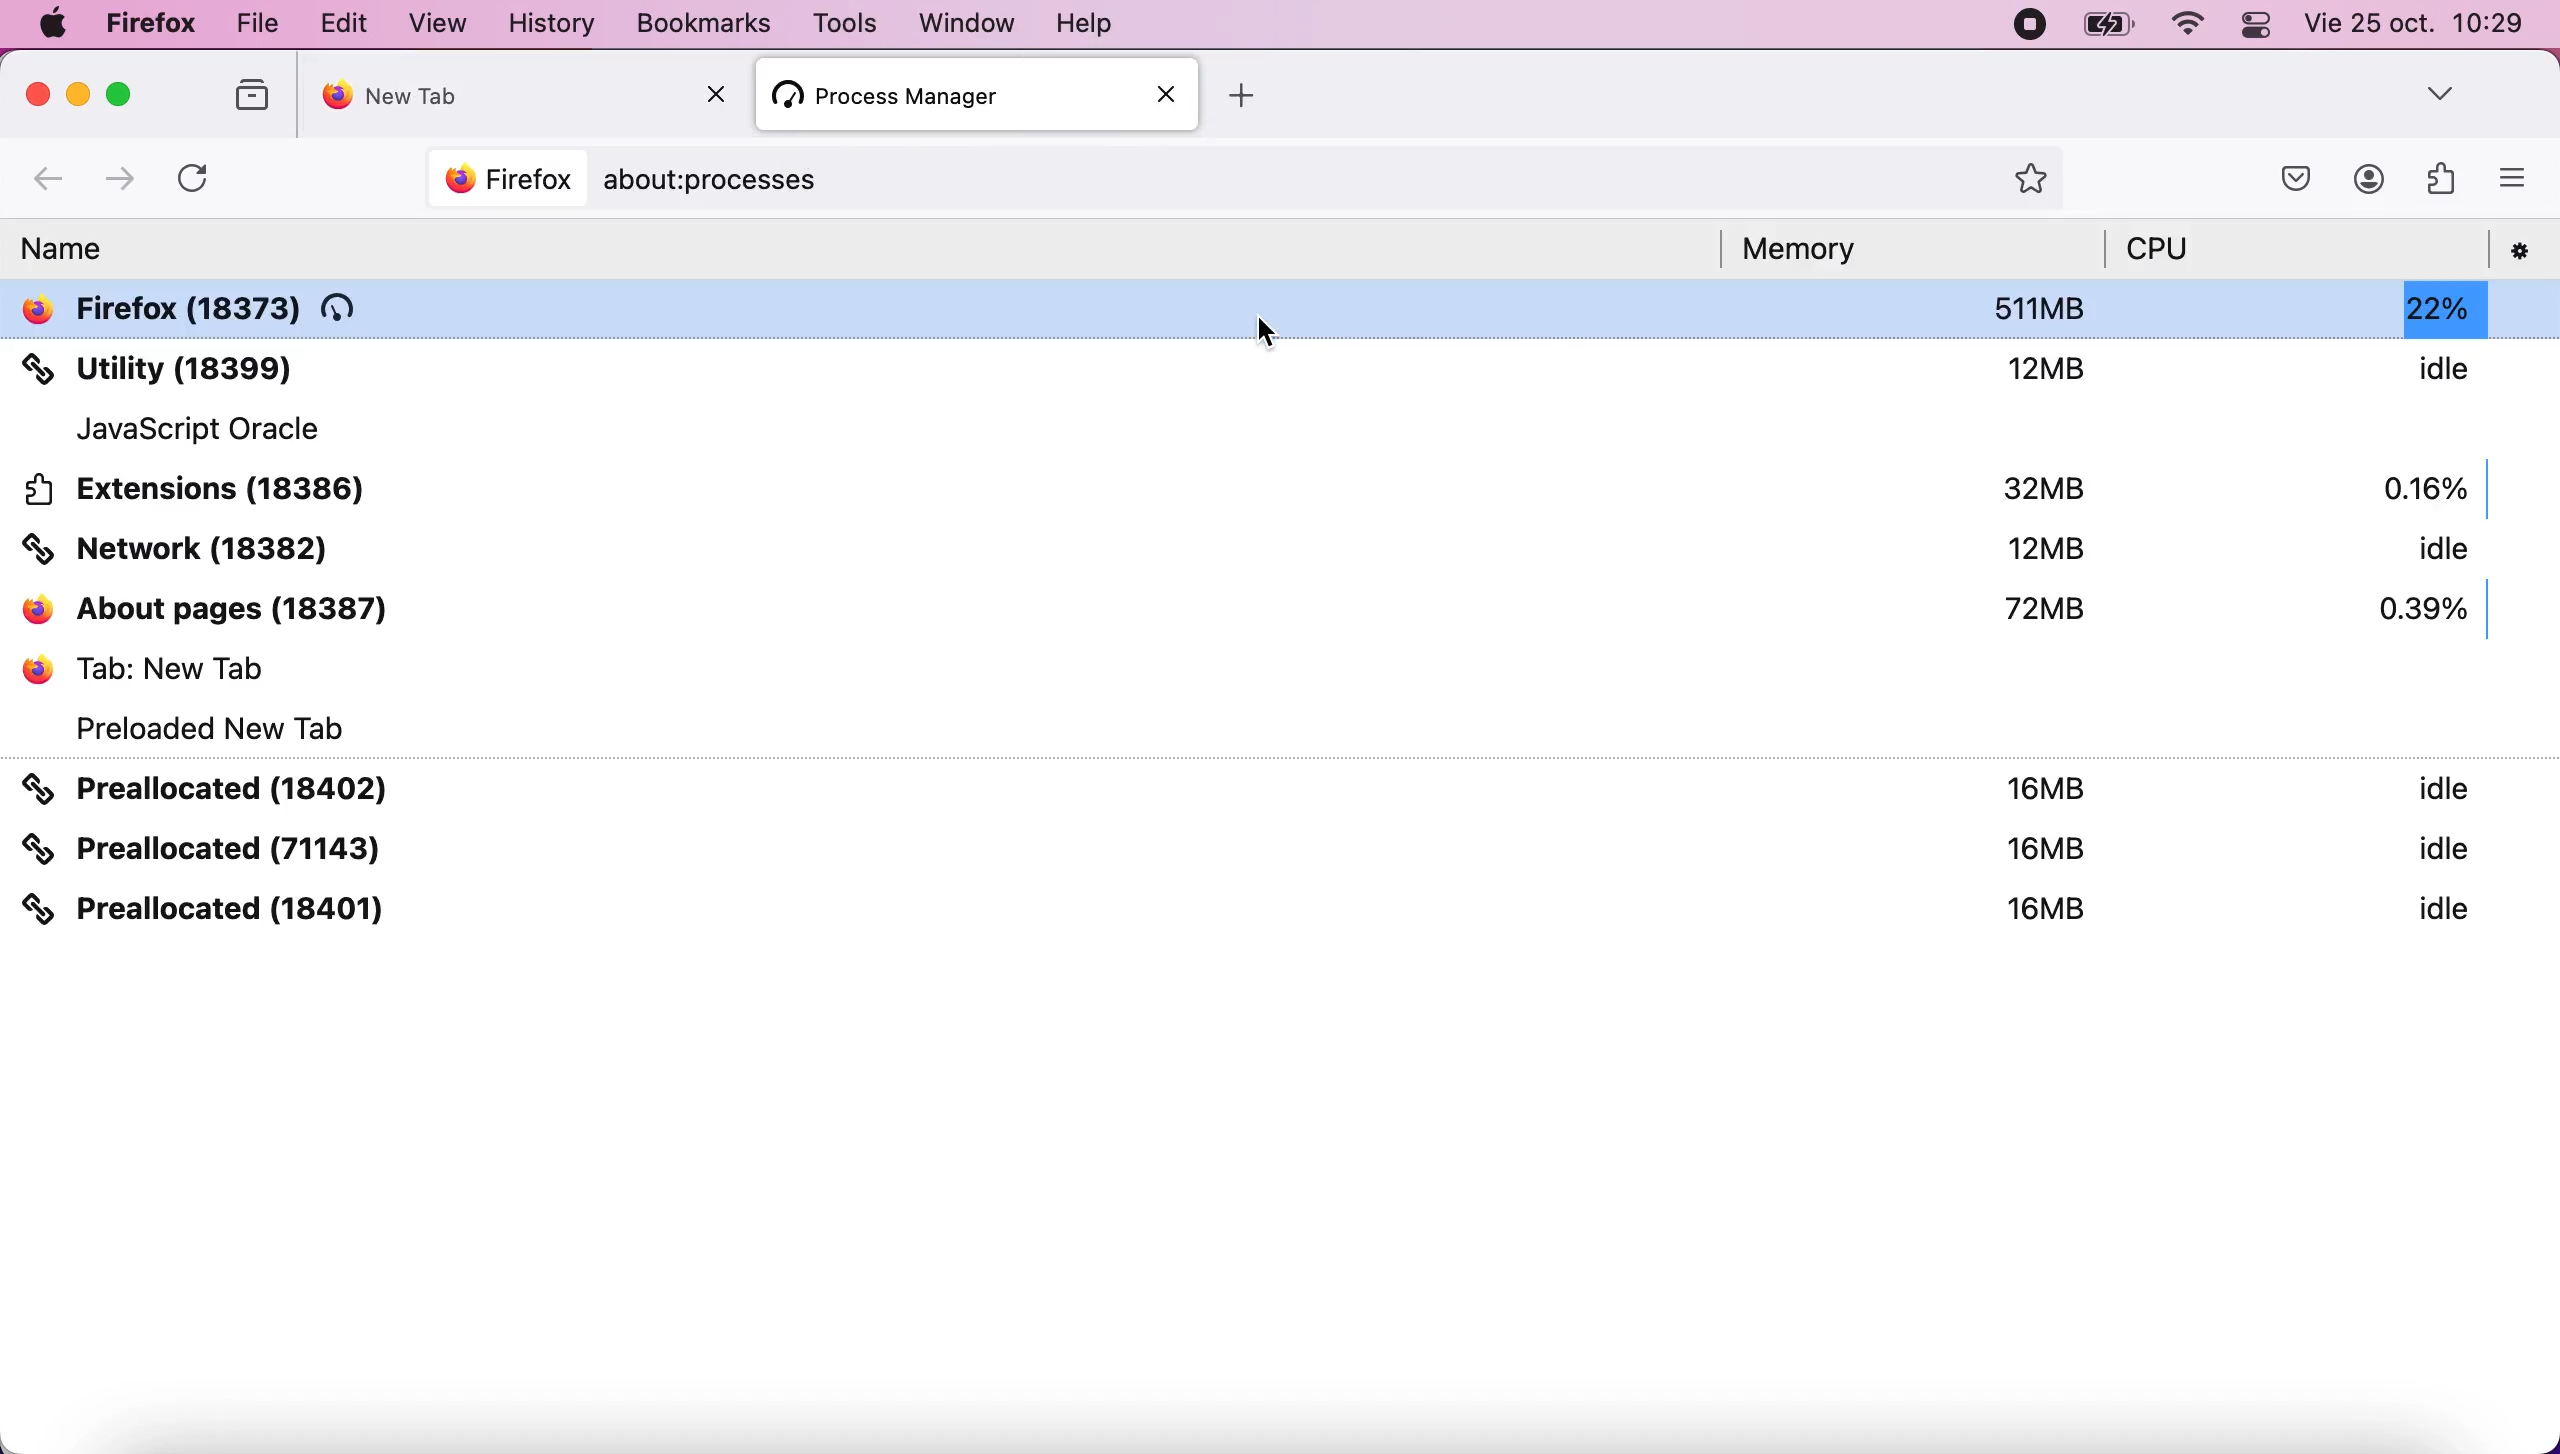 This screenshot has width=2560, height=1454. I want to click on Settings, so click(2523, 250).